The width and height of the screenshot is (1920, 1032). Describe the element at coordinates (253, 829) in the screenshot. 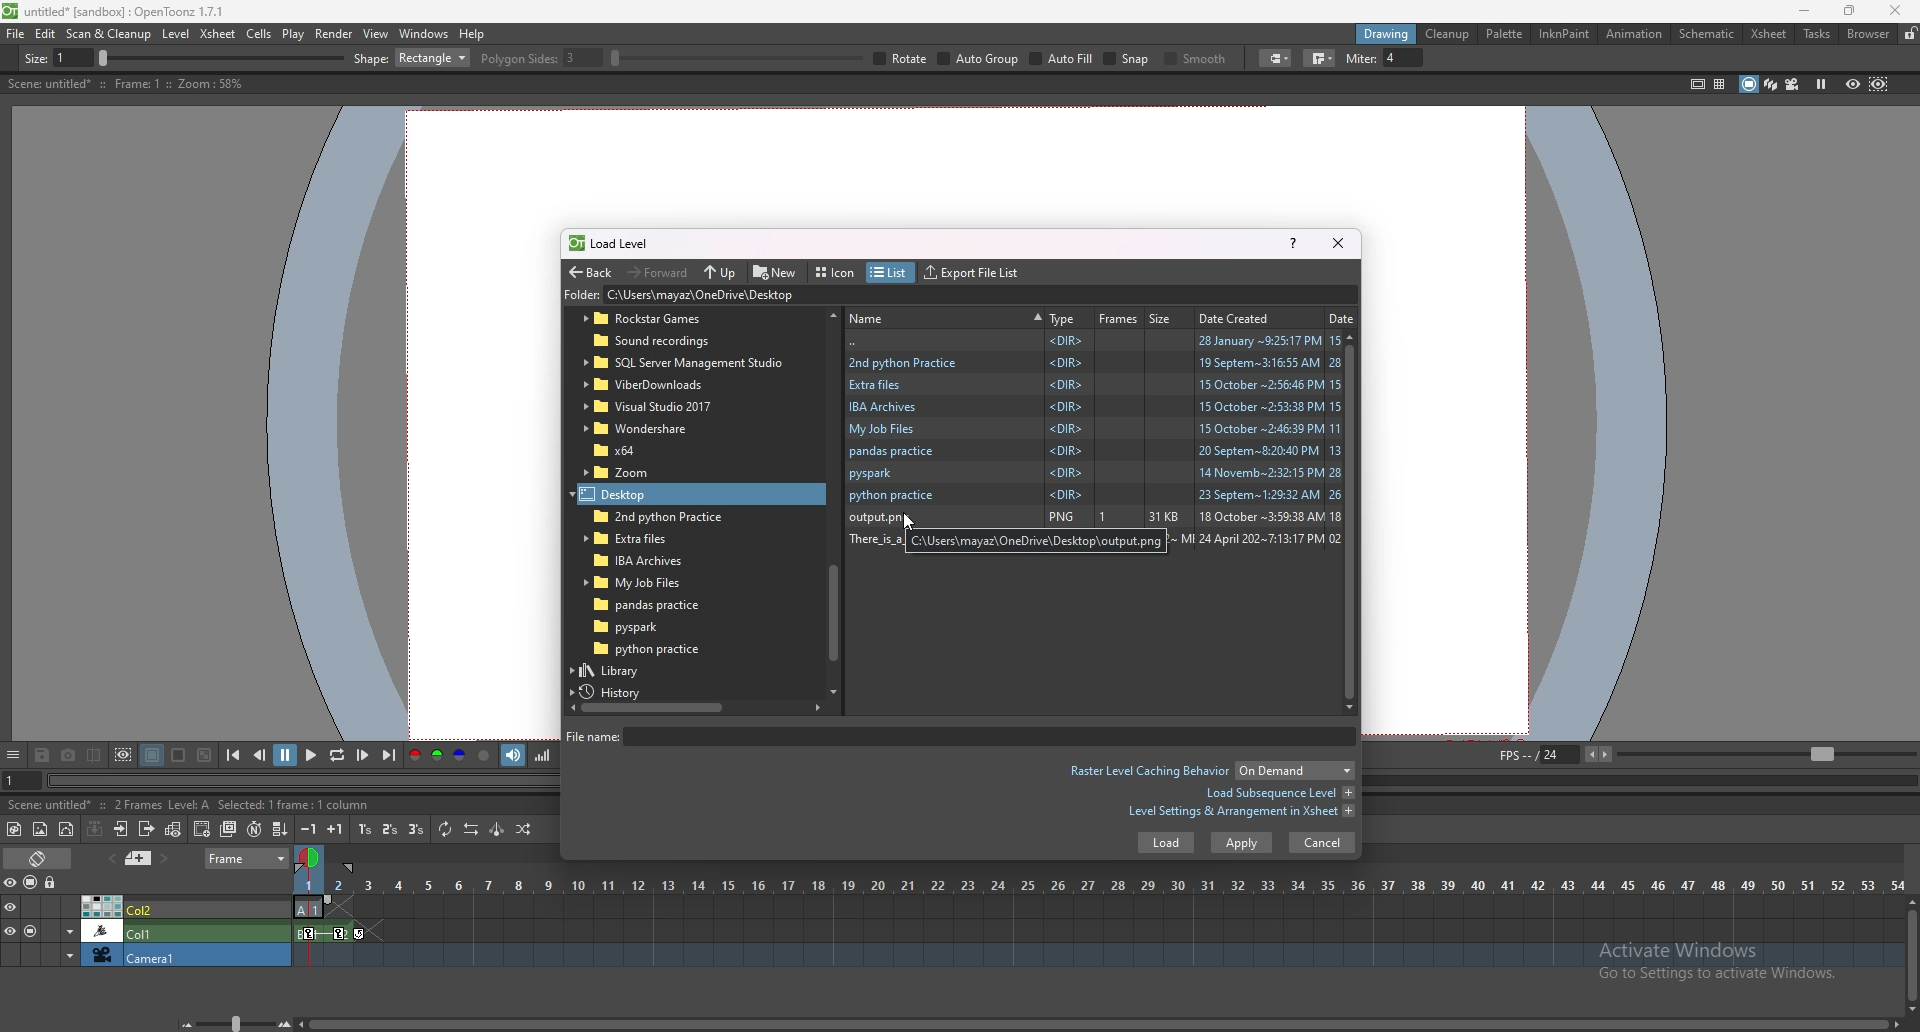

I see `auto input cell number` at that location.